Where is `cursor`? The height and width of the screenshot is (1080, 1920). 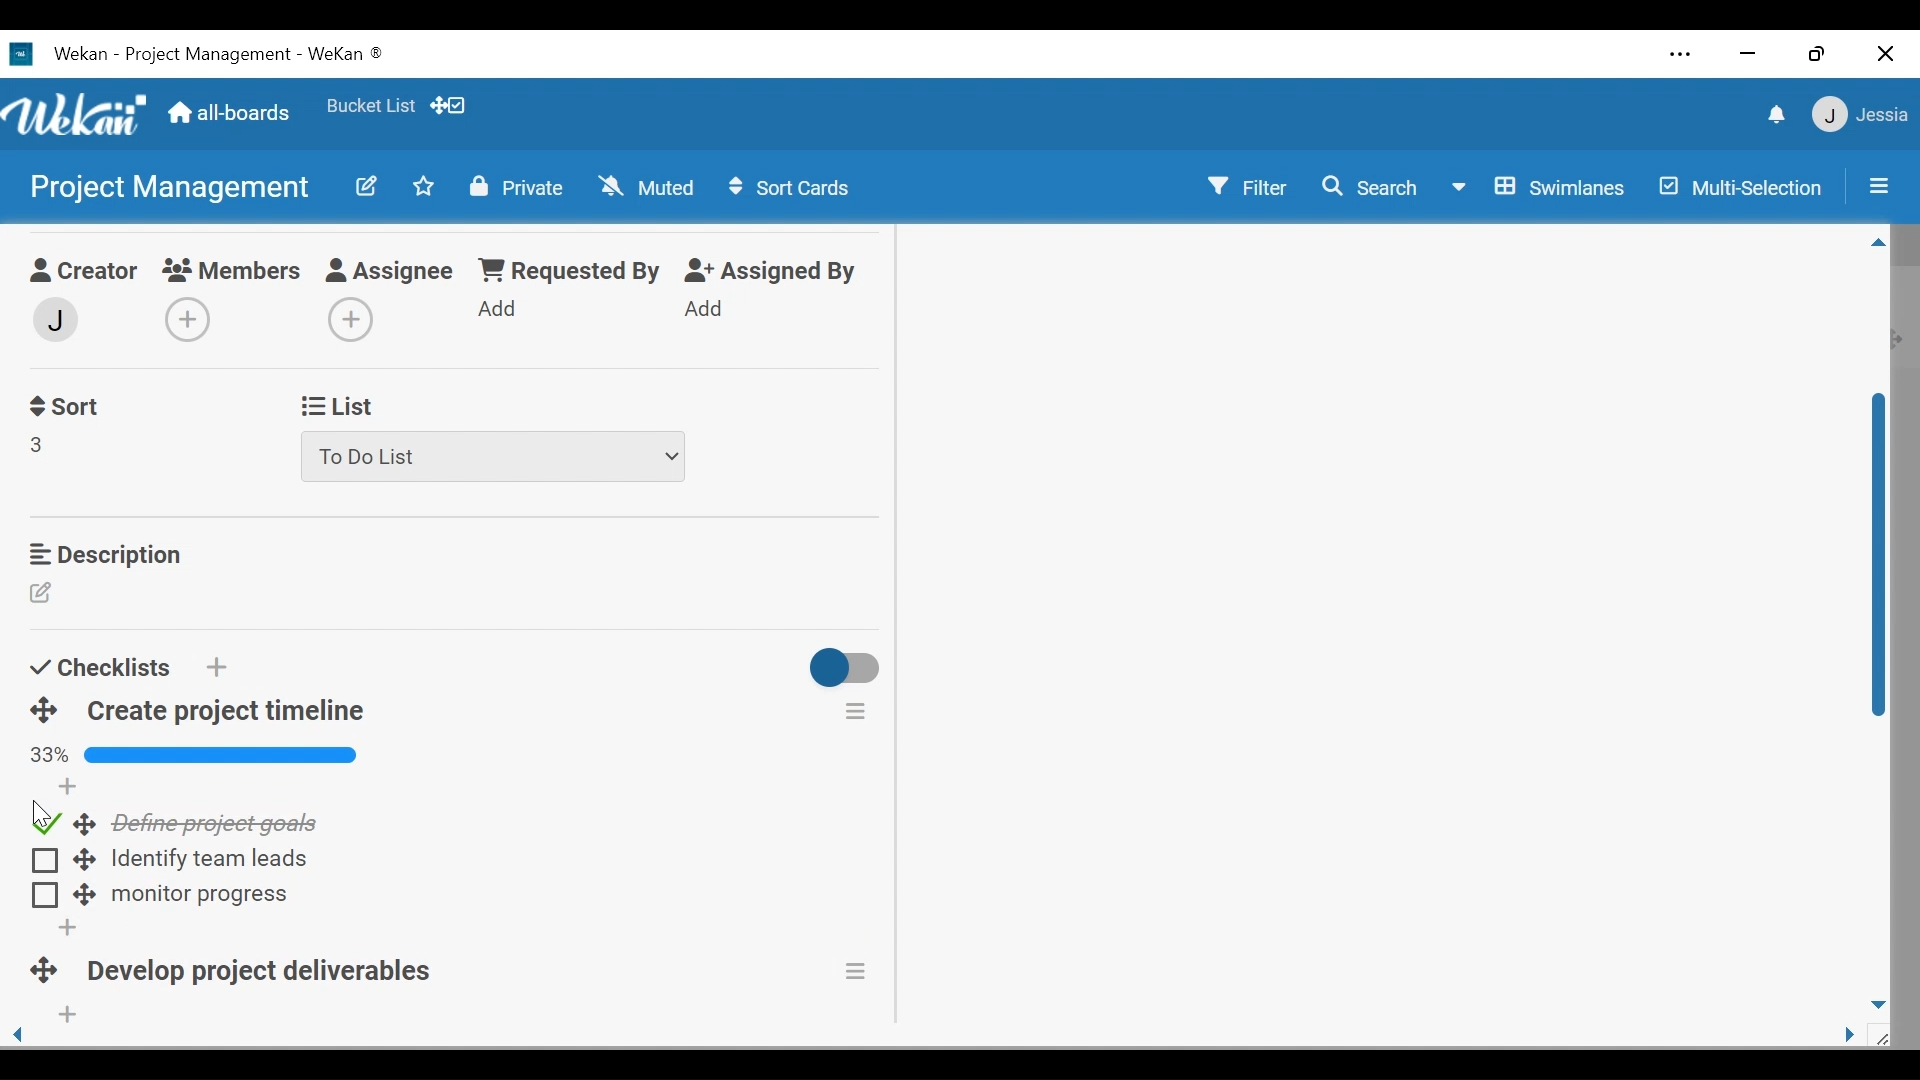
cursor is located at coordinates (26, 810).